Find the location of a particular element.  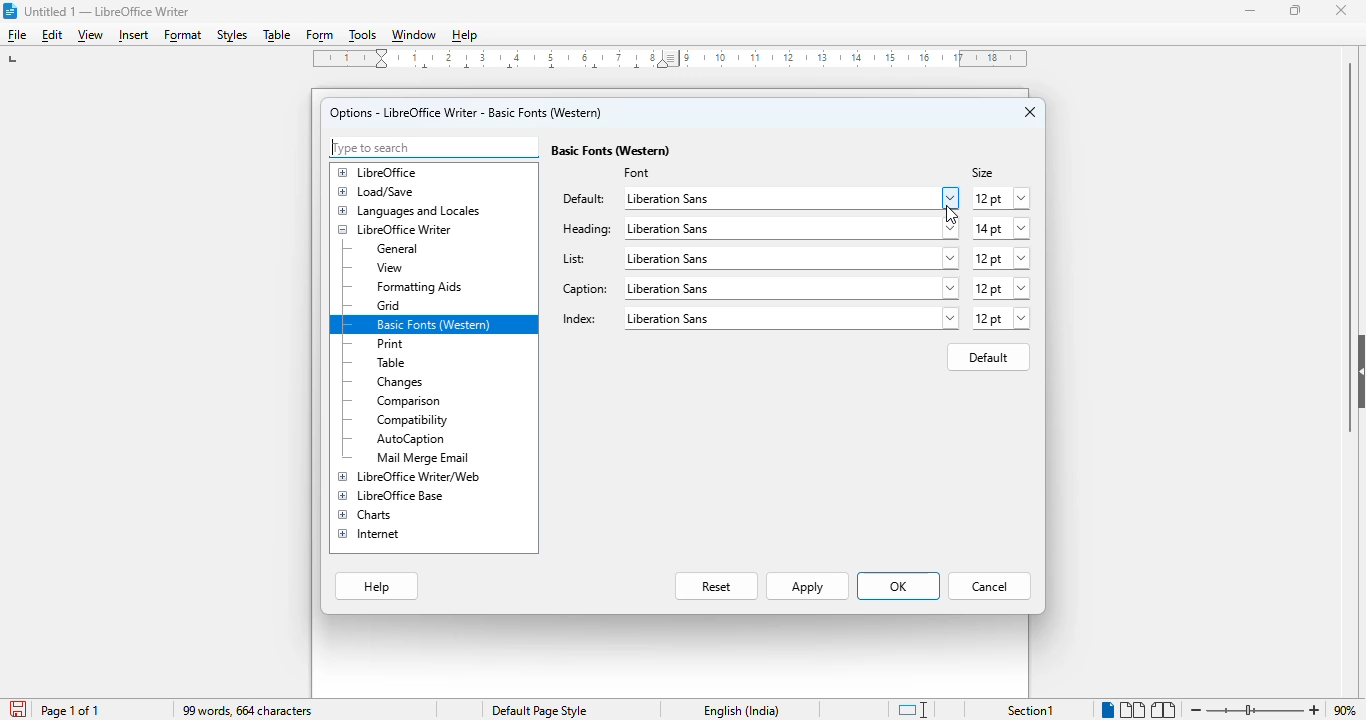

default is located at coordinates (989, 357).